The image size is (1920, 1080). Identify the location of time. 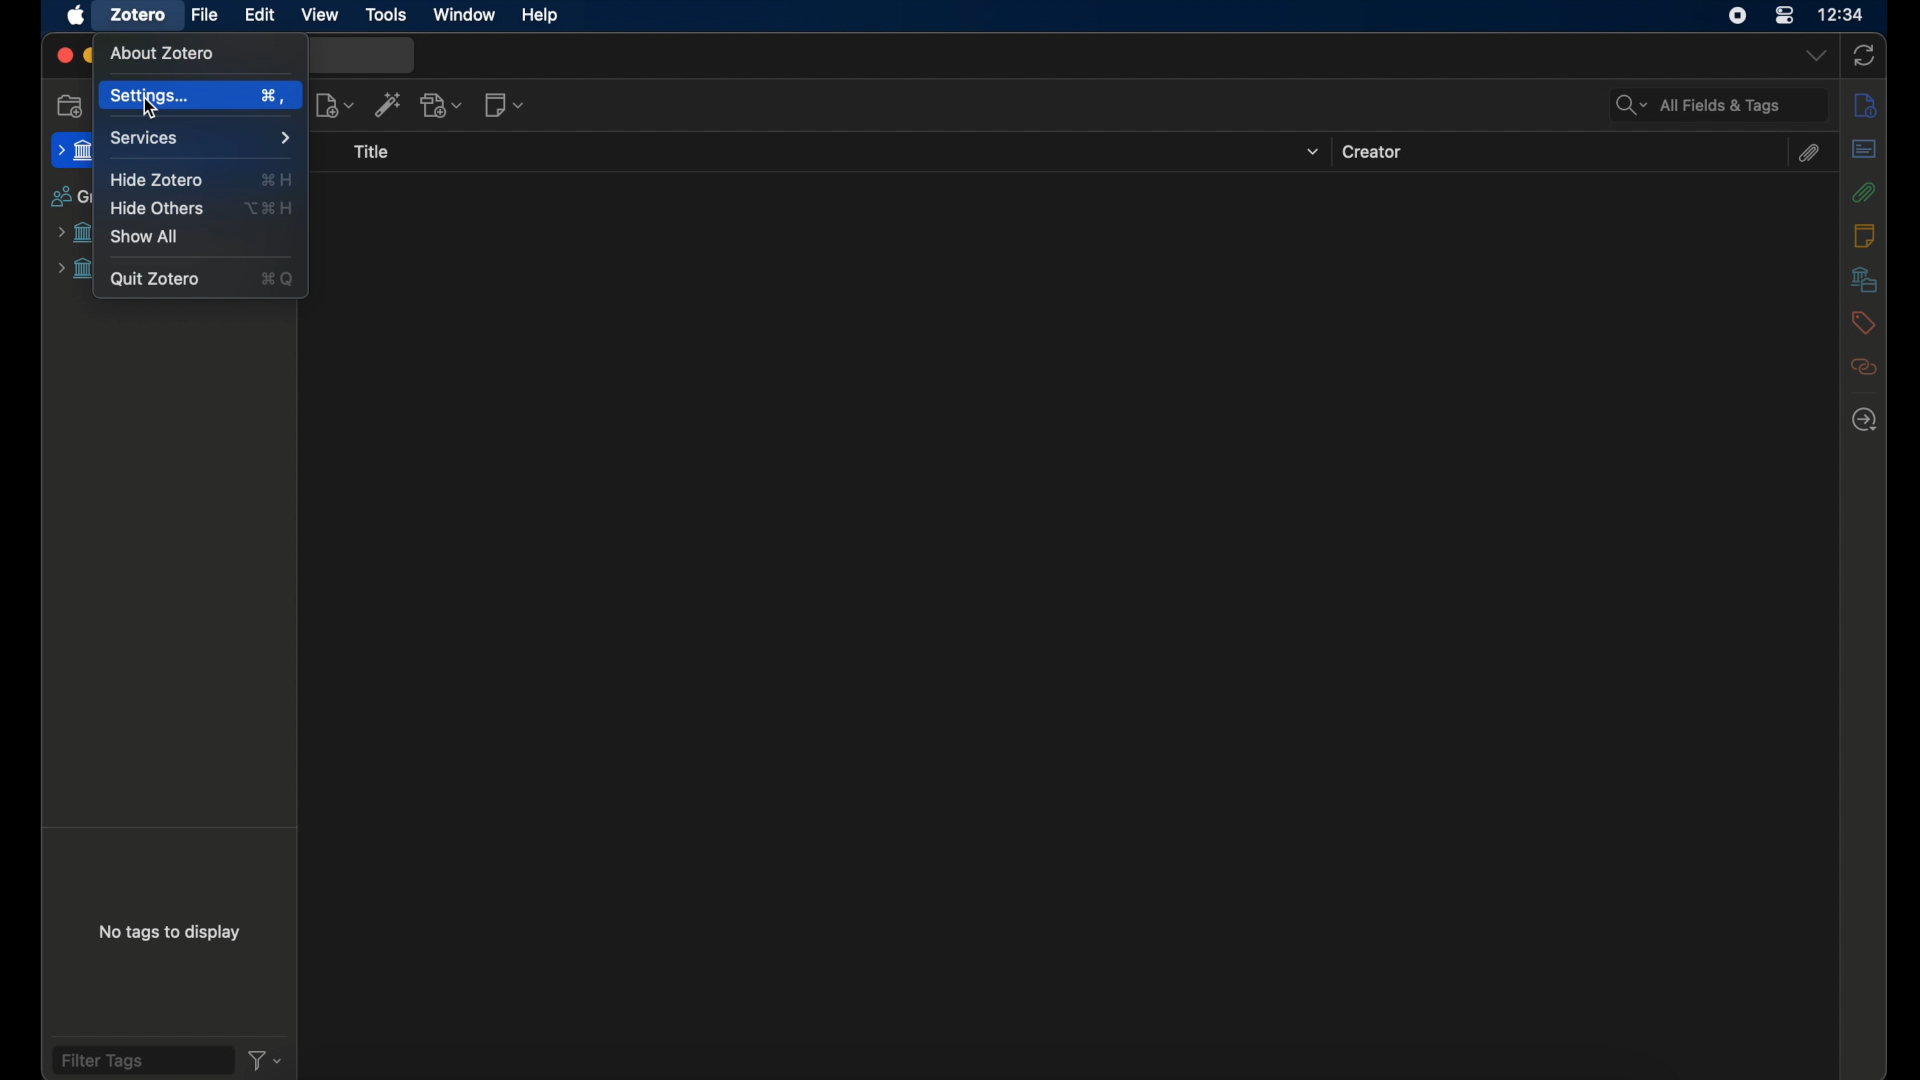
(1842, 14).